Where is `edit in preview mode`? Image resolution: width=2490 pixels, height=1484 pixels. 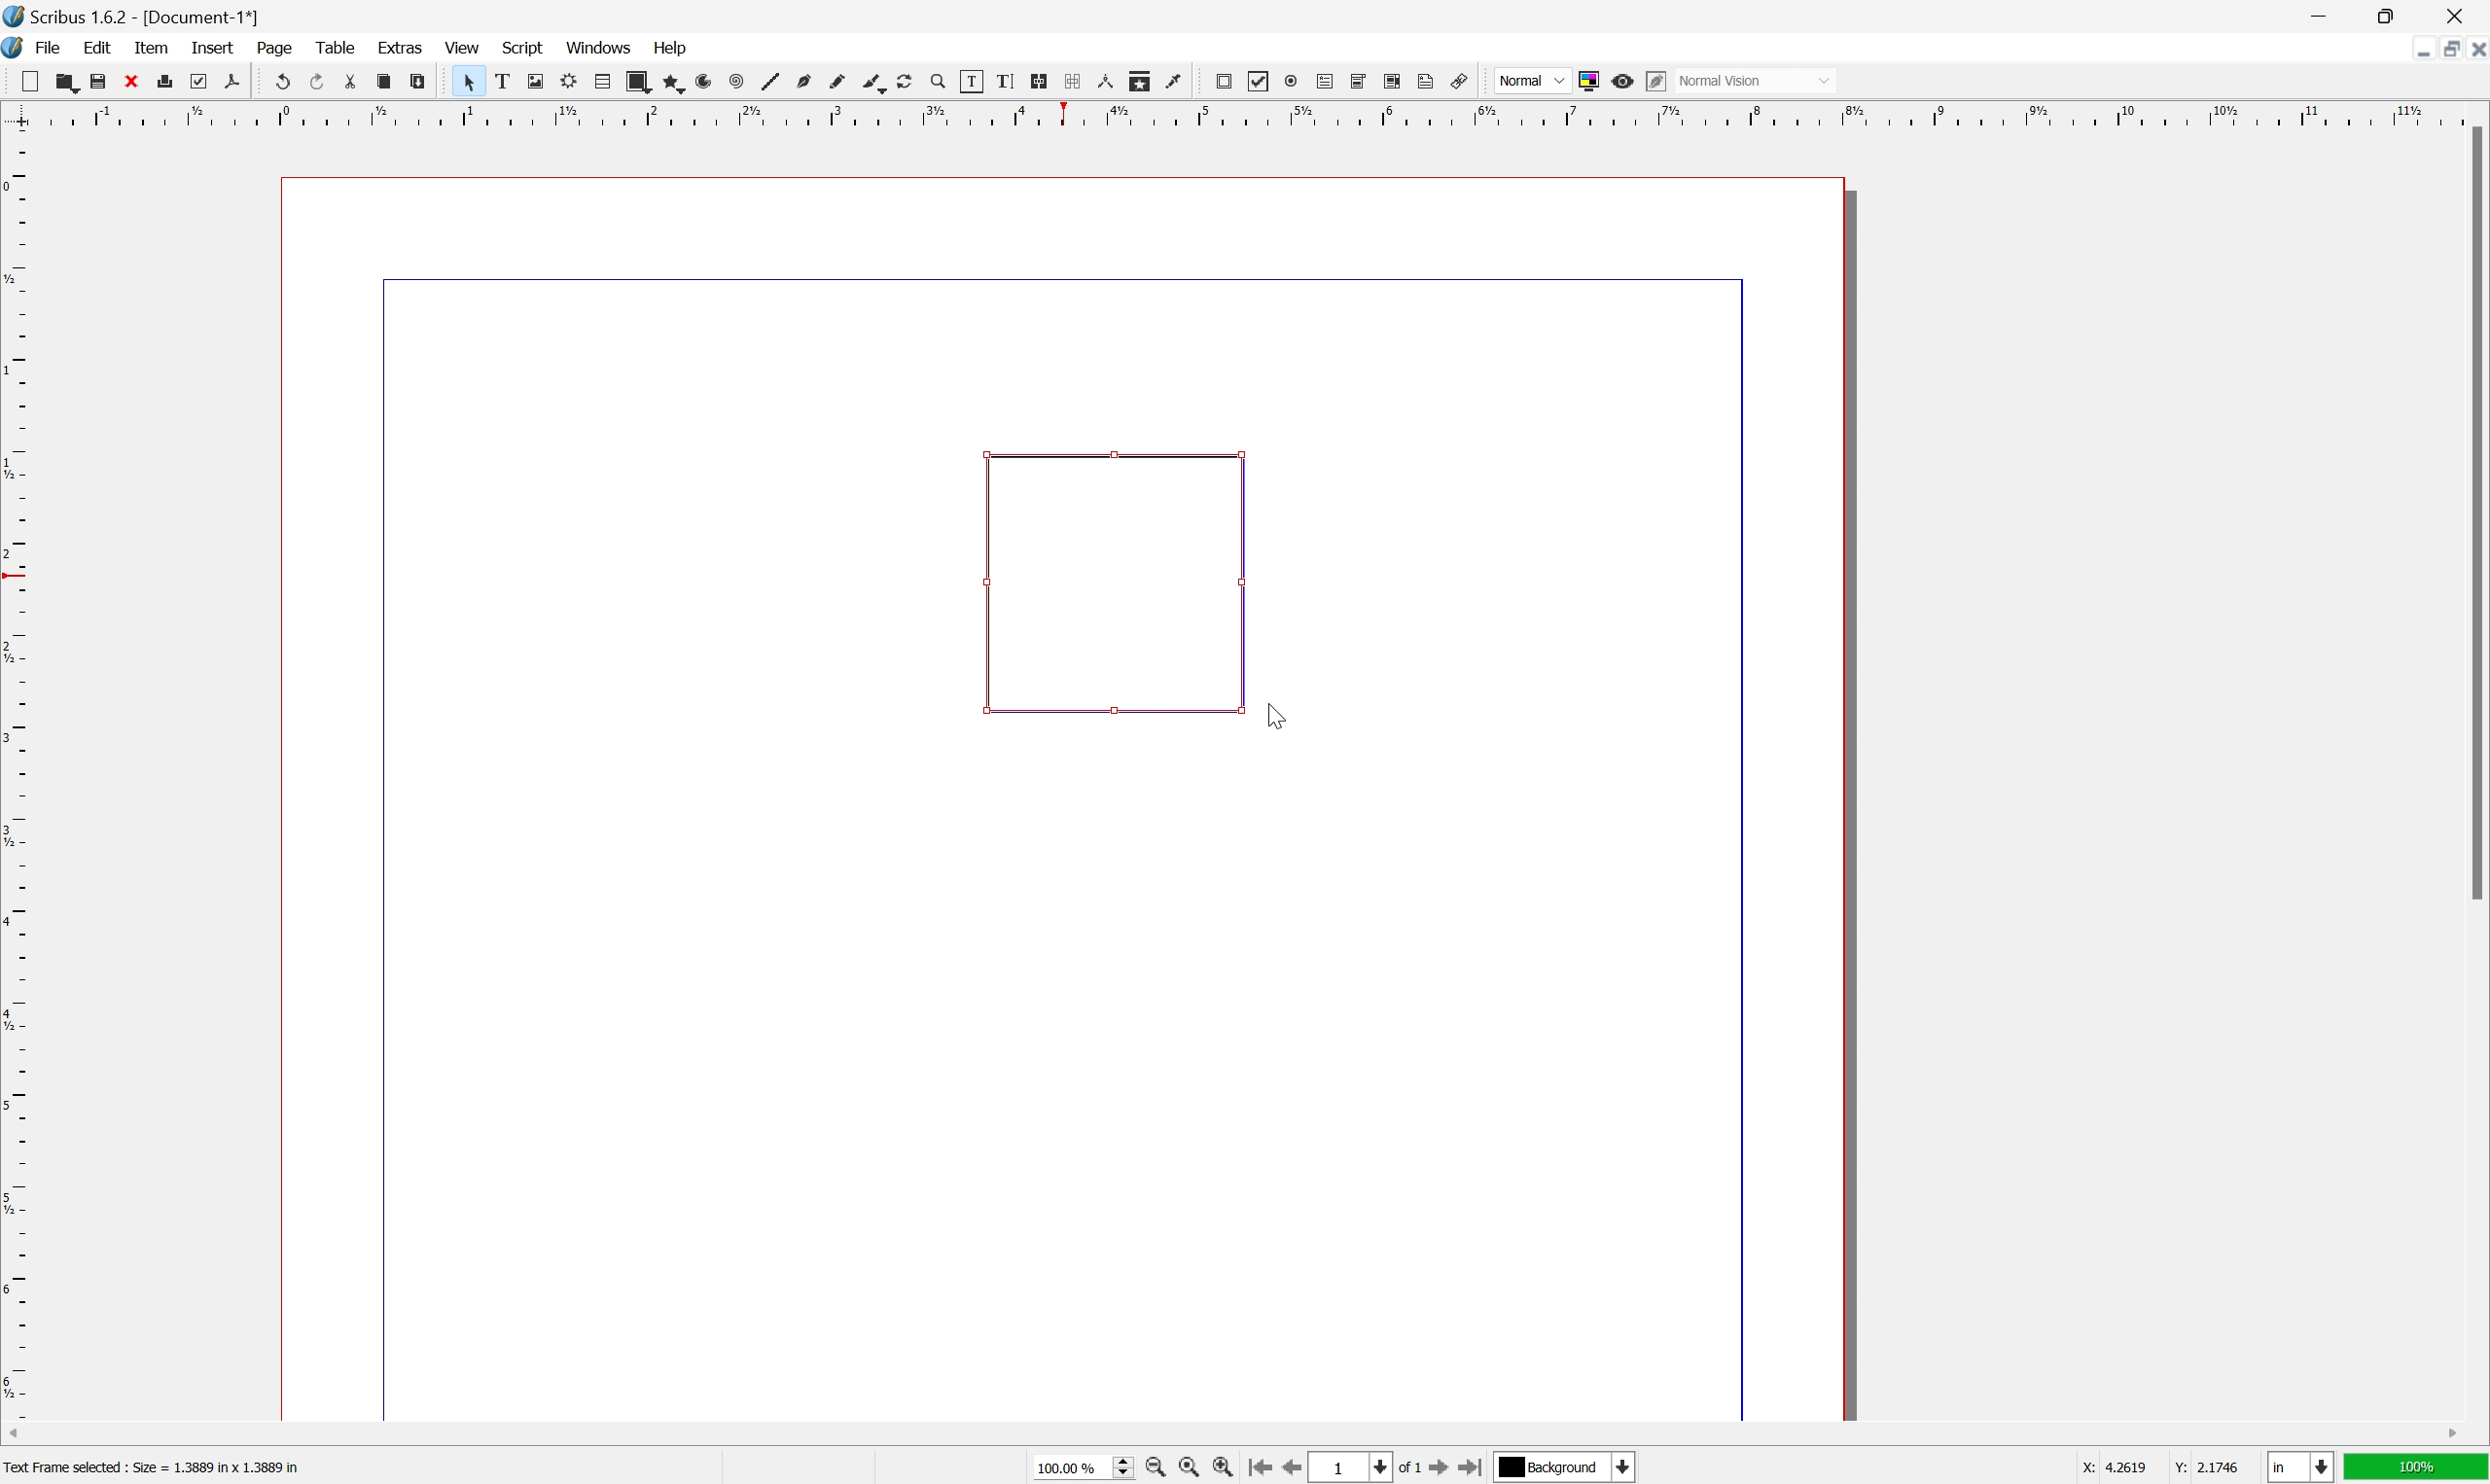 edit in preview mode is located at coordinates (1656, 81).